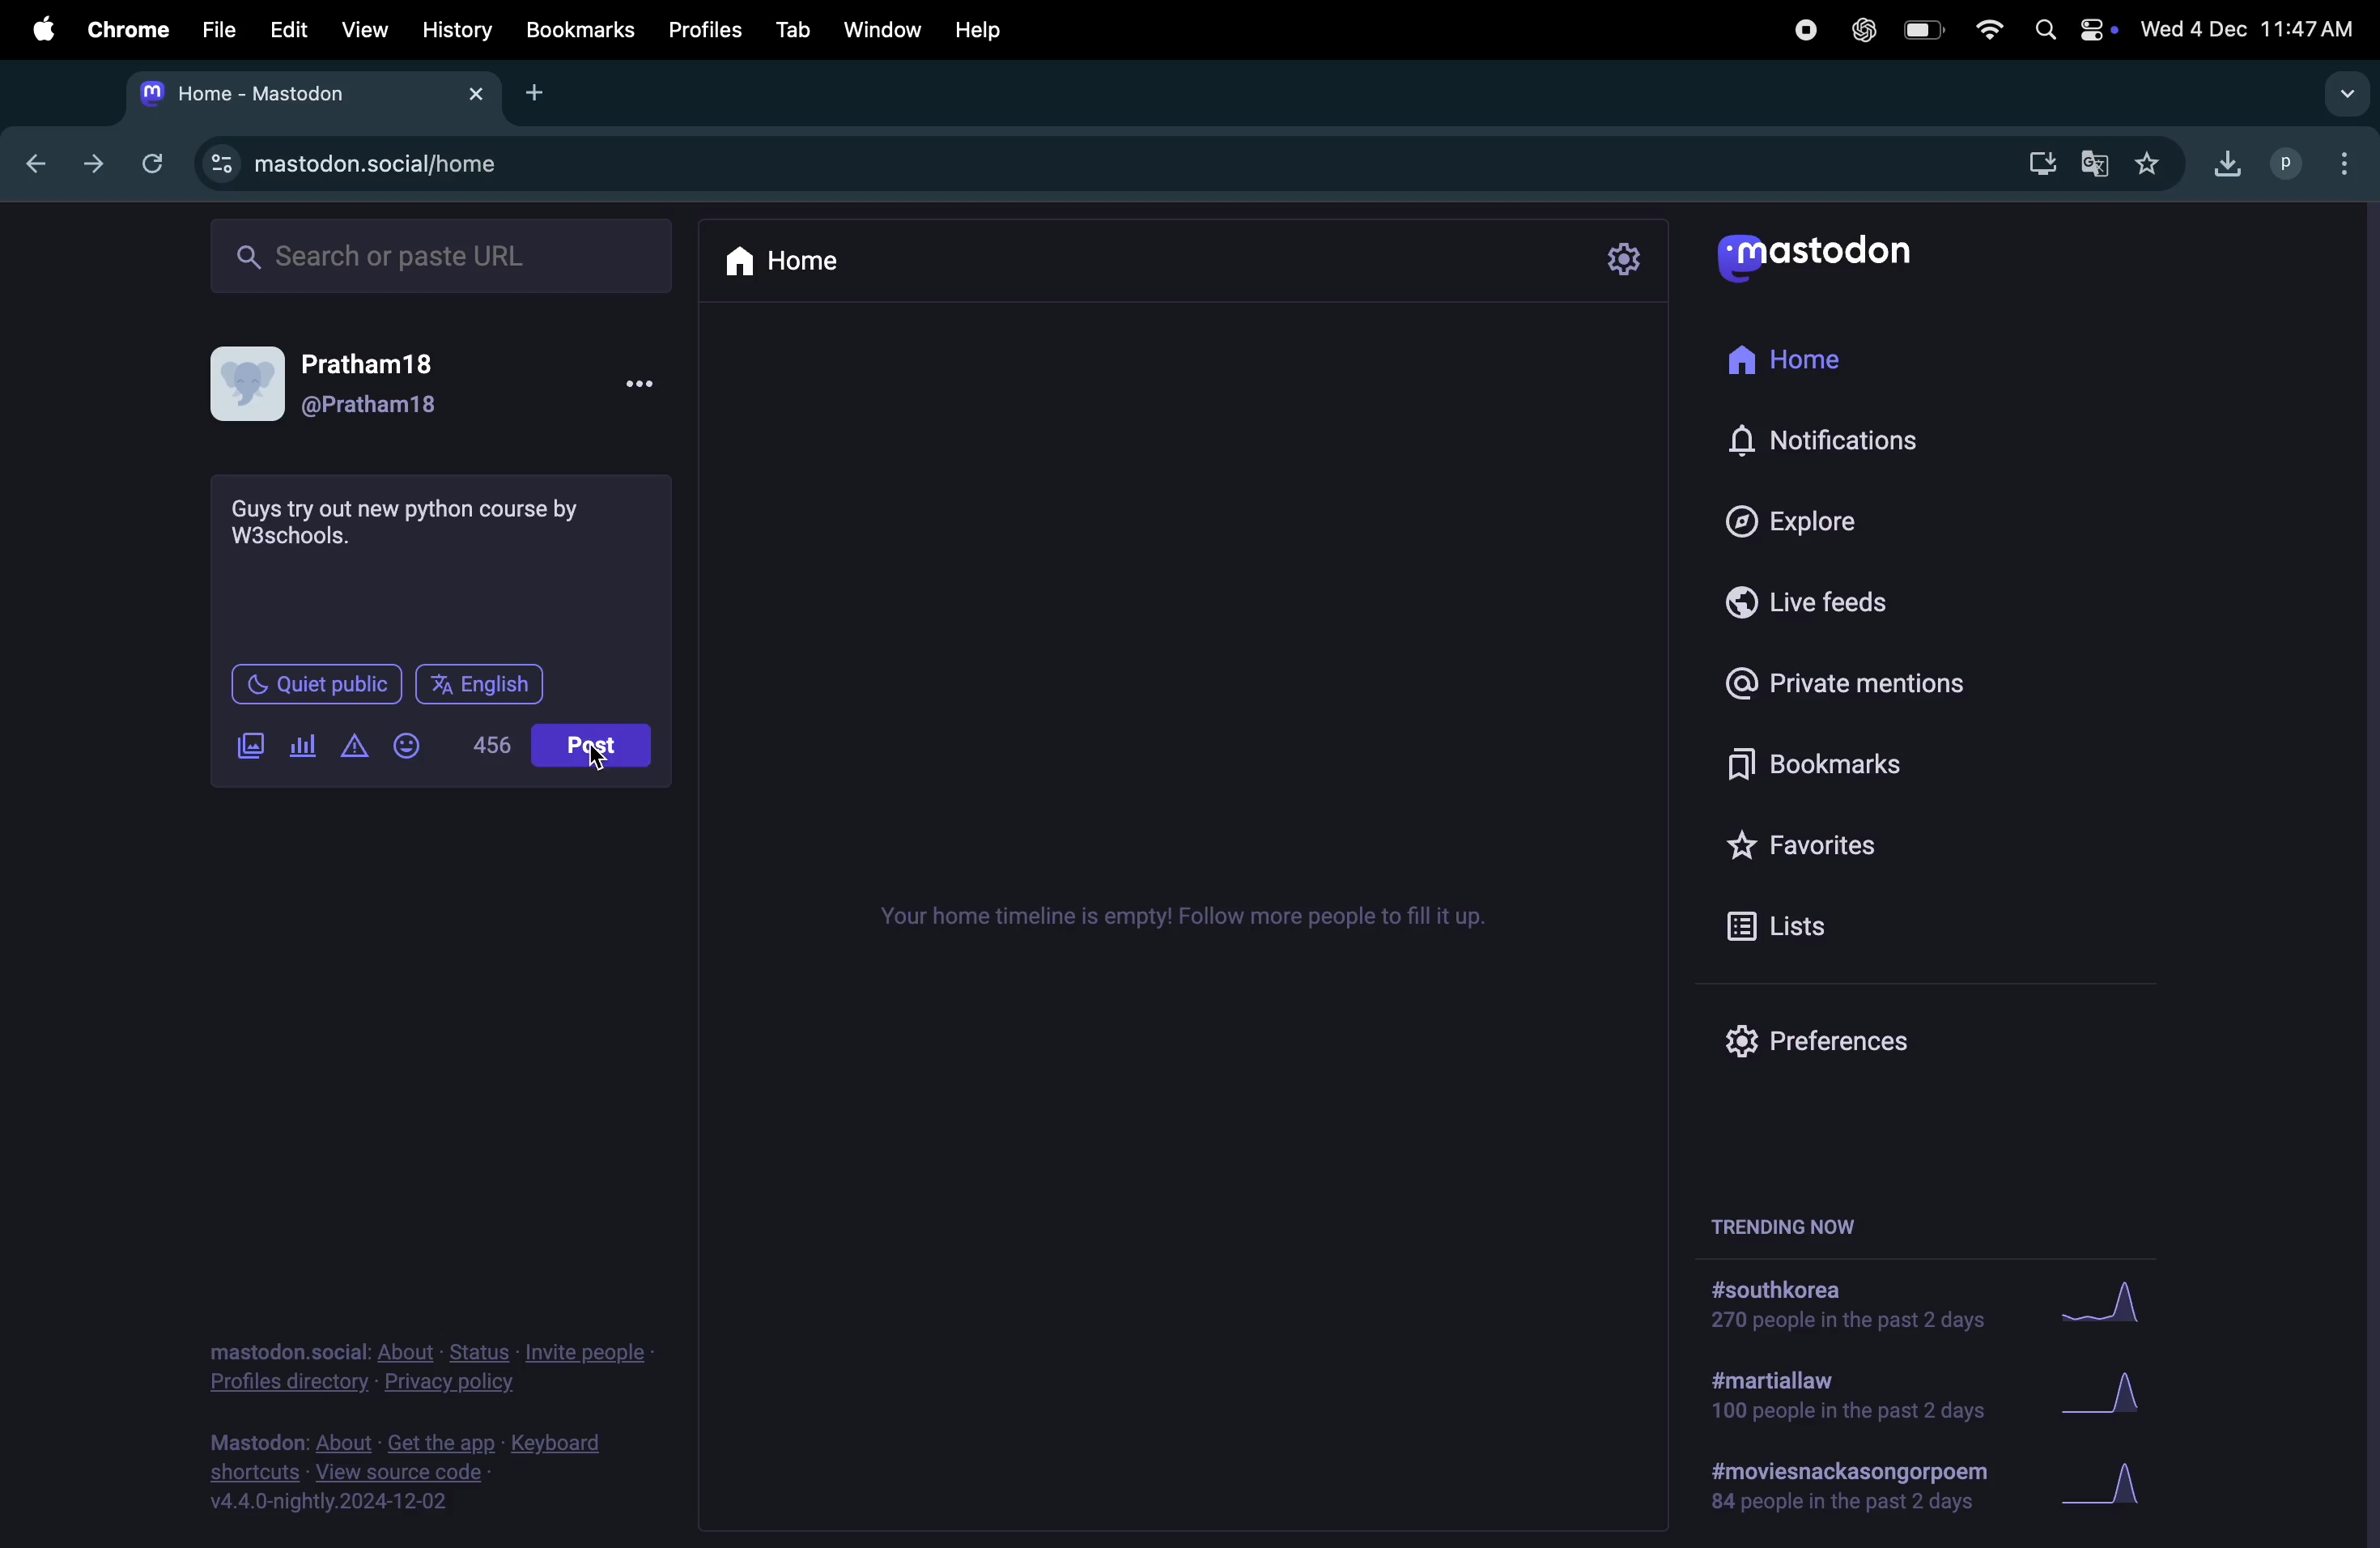  Describe the element at coordinates (655, 386) in the screenshot. I see `options` at that location.